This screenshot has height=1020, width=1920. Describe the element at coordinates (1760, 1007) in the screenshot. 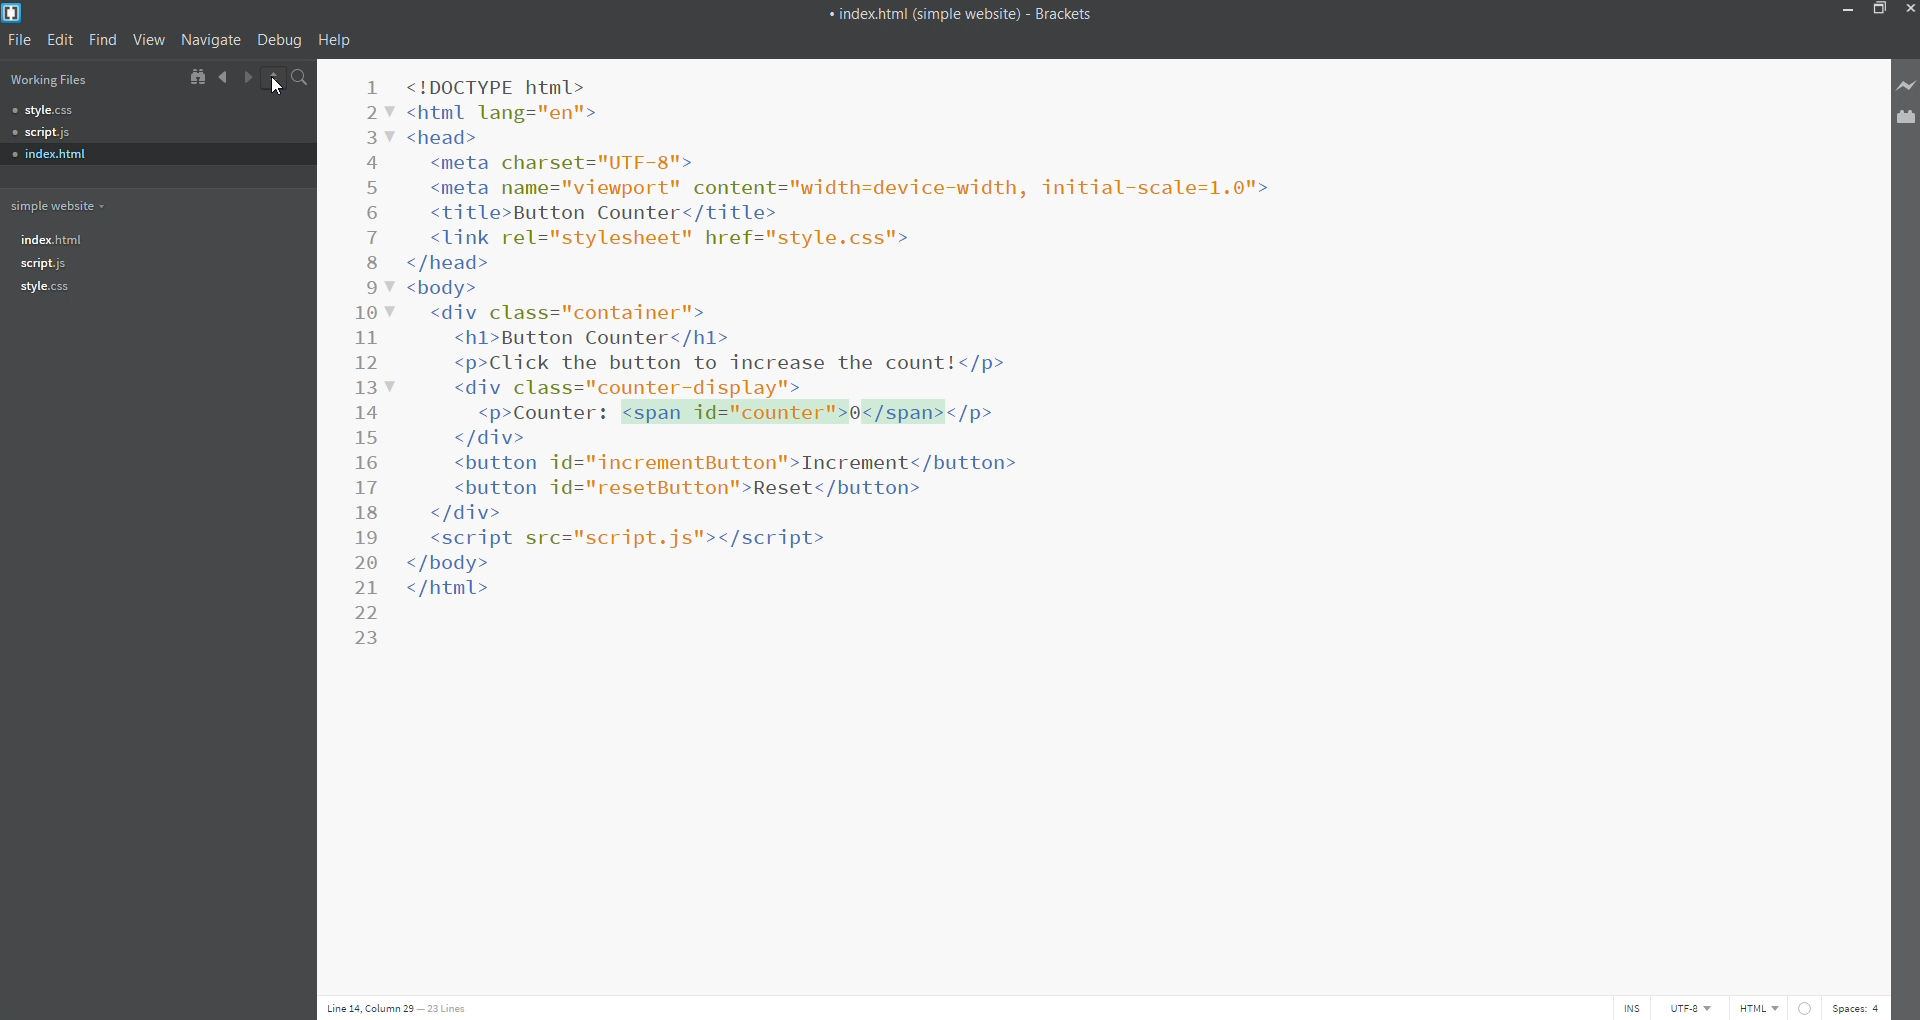

I see `file type: html` at that location.